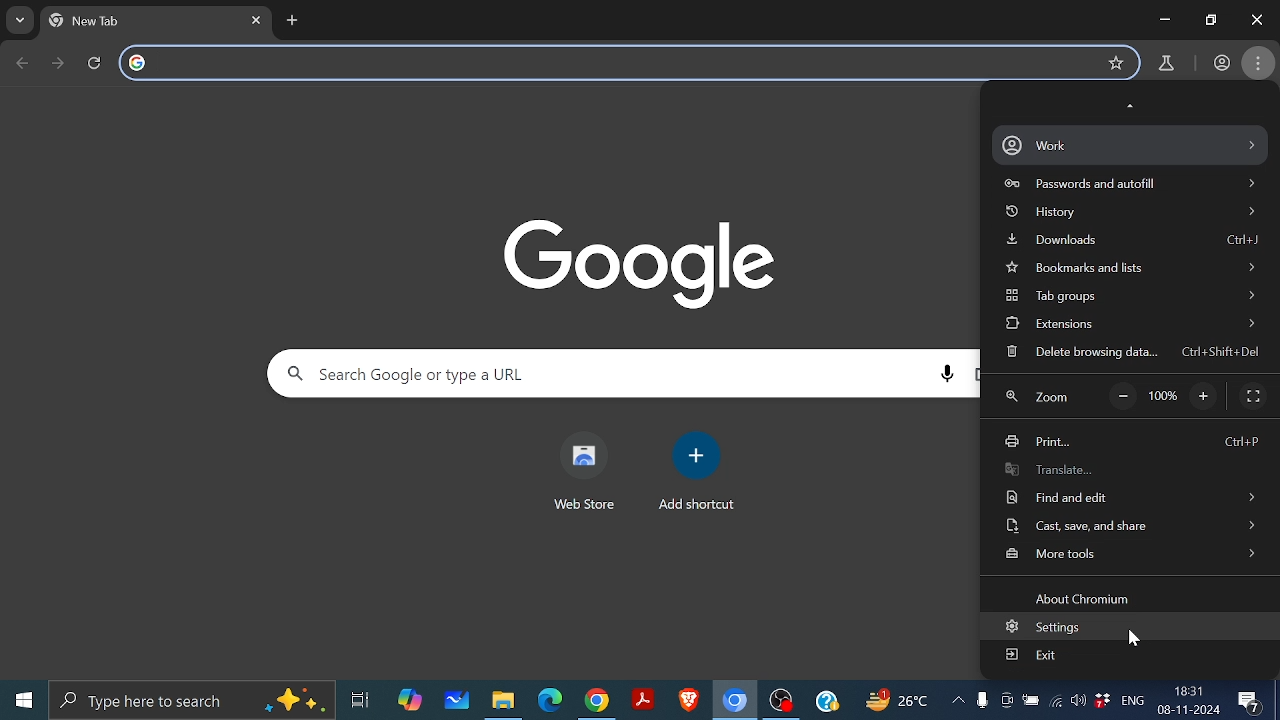 The height and width of the screenshot is (720, 1280). Describe the element at coordinates (1259, 63) in the screenshot. I see `Control and customize chromium` at that location.